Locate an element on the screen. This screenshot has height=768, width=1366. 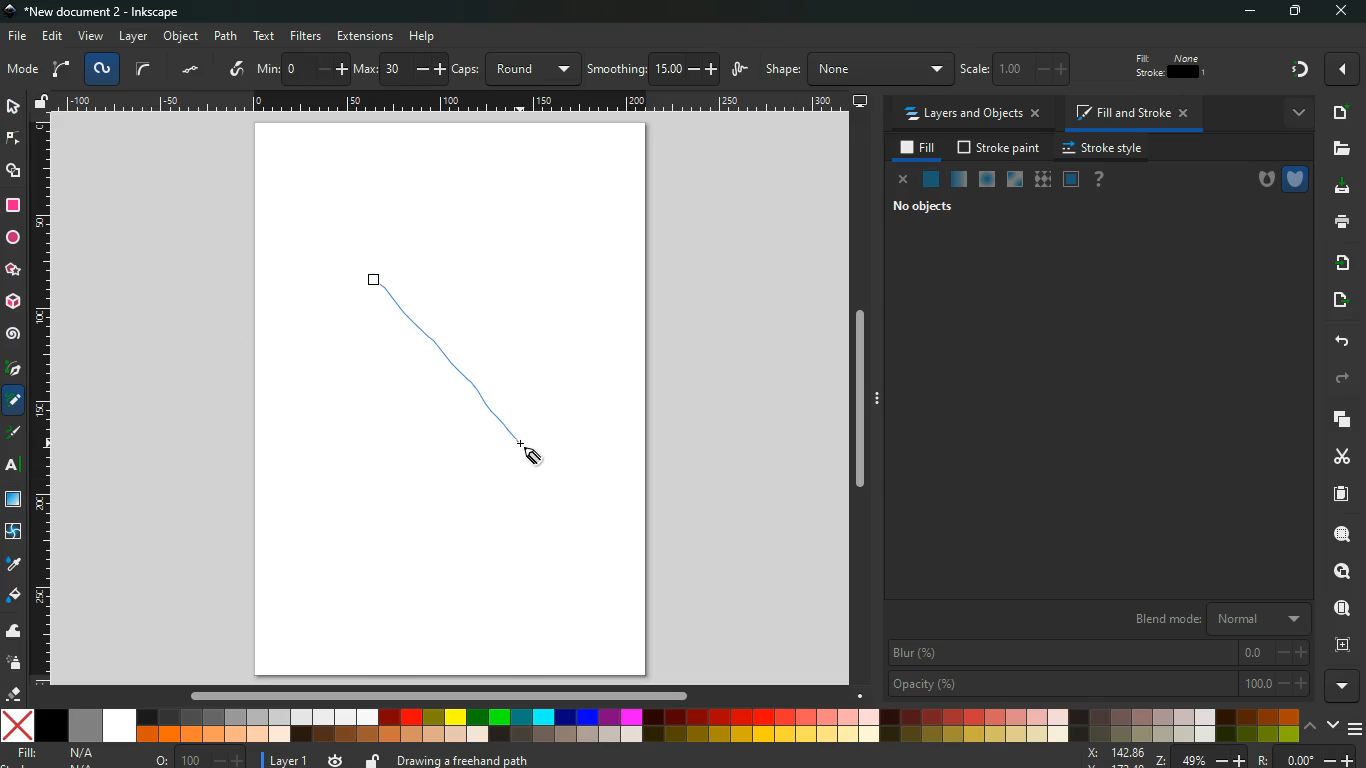
wave is located at coordinates (15, 633).